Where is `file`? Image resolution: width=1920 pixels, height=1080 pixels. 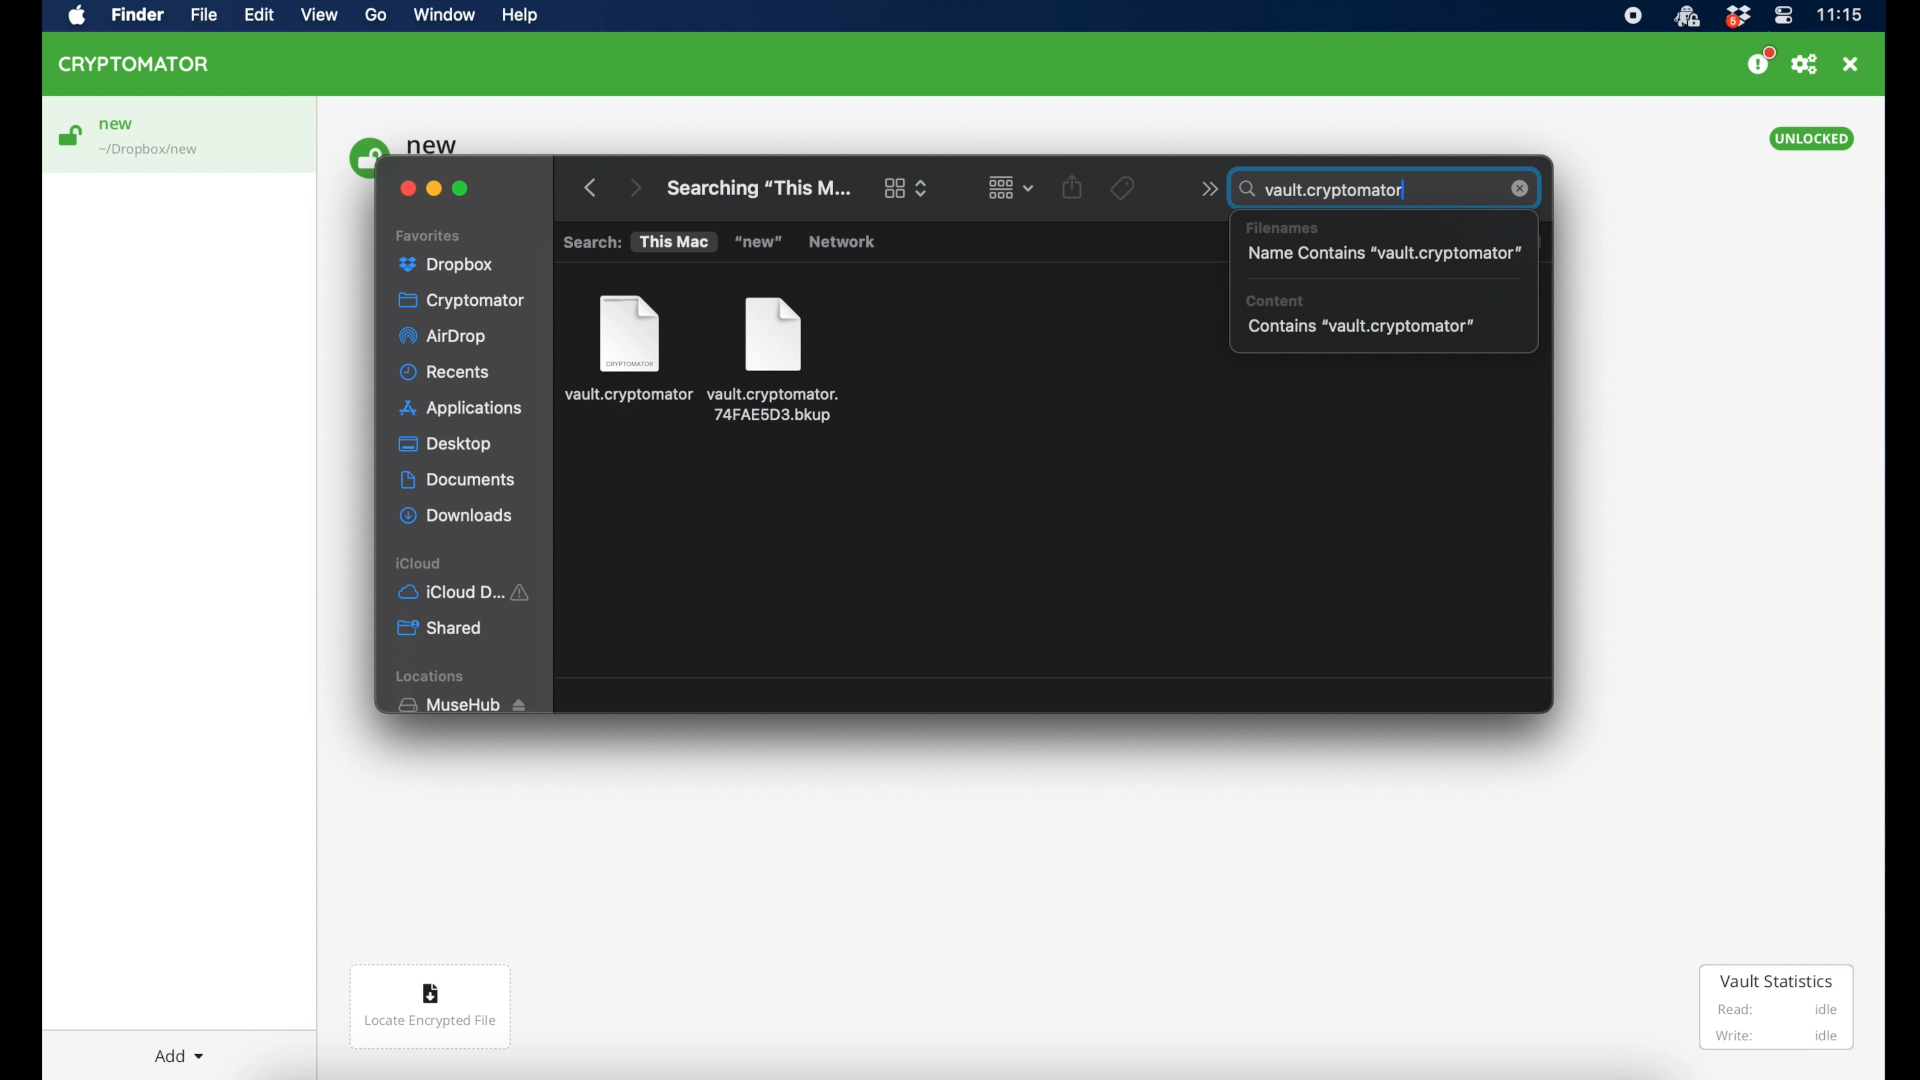
file is located at coordinates (627, 349).